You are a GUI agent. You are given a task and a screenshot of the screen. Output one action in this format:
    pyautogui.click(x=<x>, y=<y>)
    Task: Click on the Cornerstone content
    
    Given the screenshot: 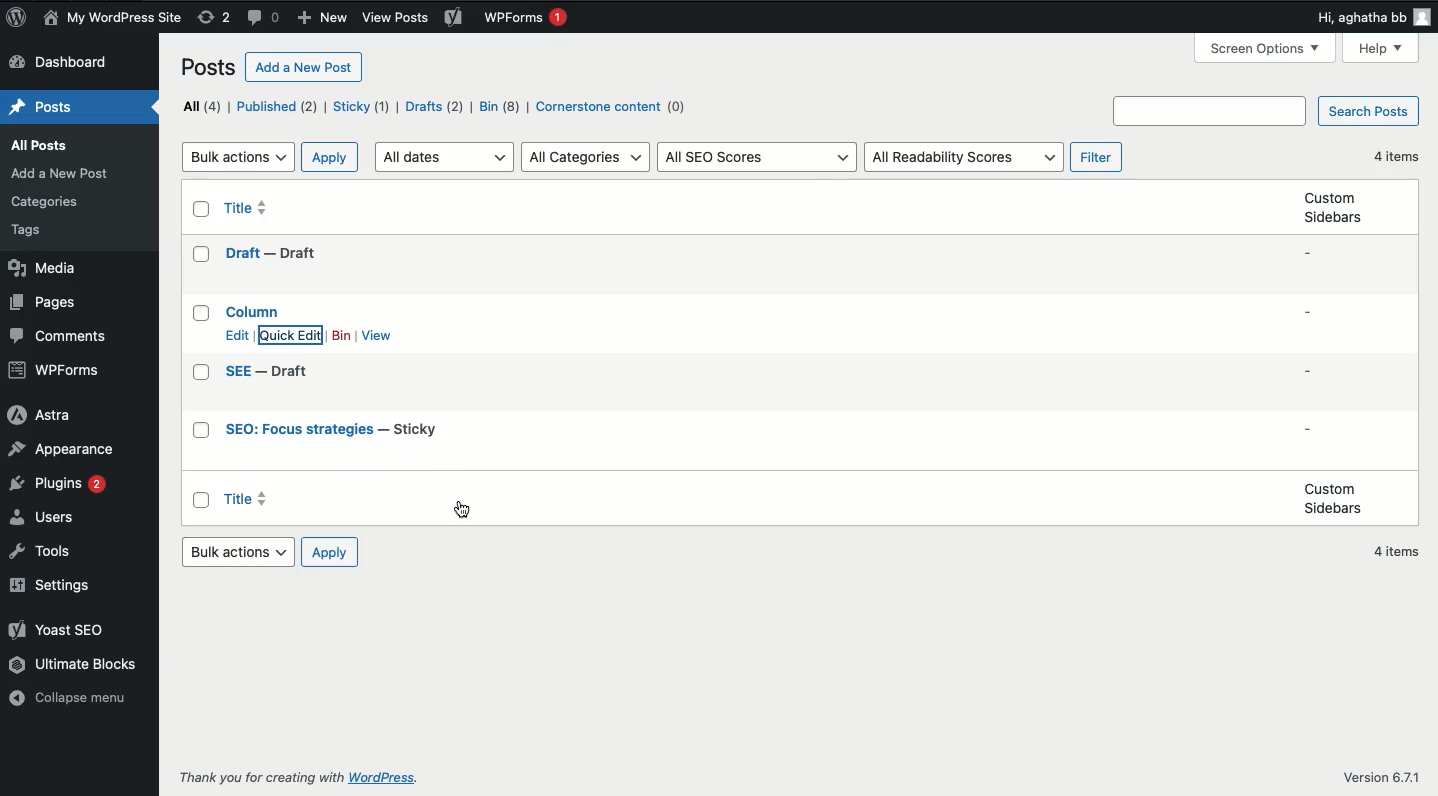 What is the action you would take?
    pyautogui.click(x=614, y=109)
    